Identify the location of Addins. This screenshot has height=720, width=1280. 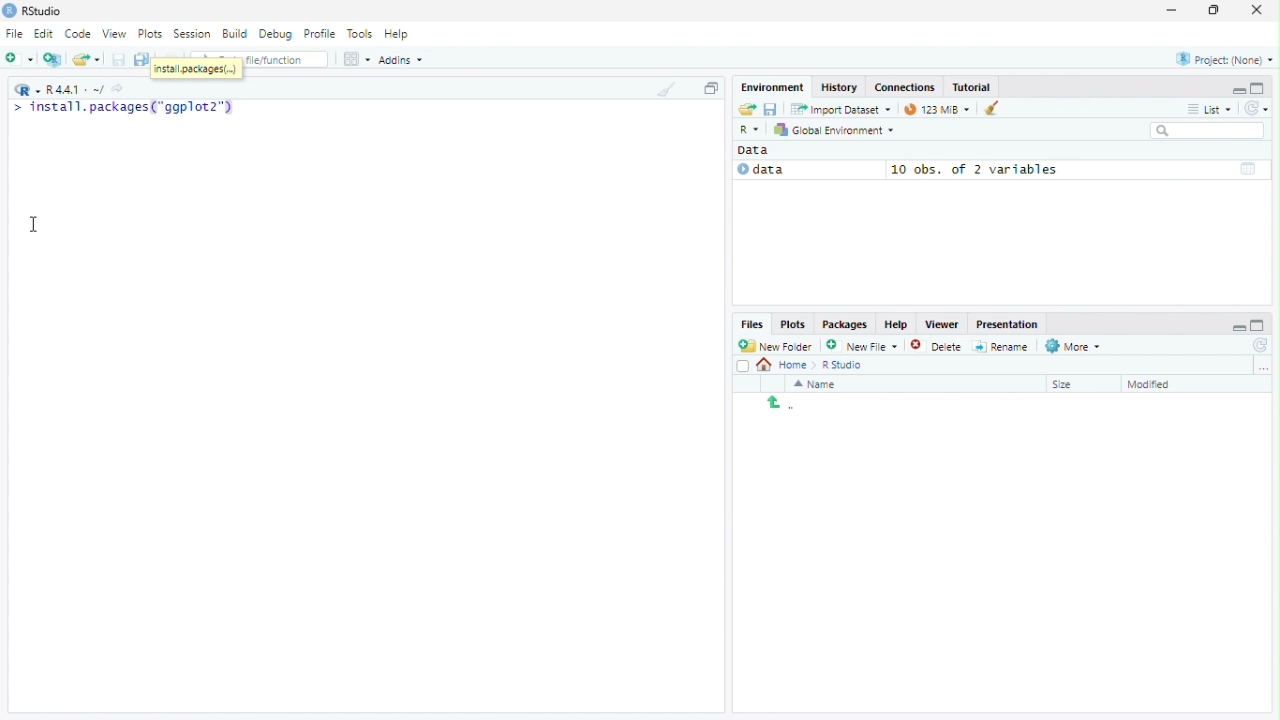
(401, 59).